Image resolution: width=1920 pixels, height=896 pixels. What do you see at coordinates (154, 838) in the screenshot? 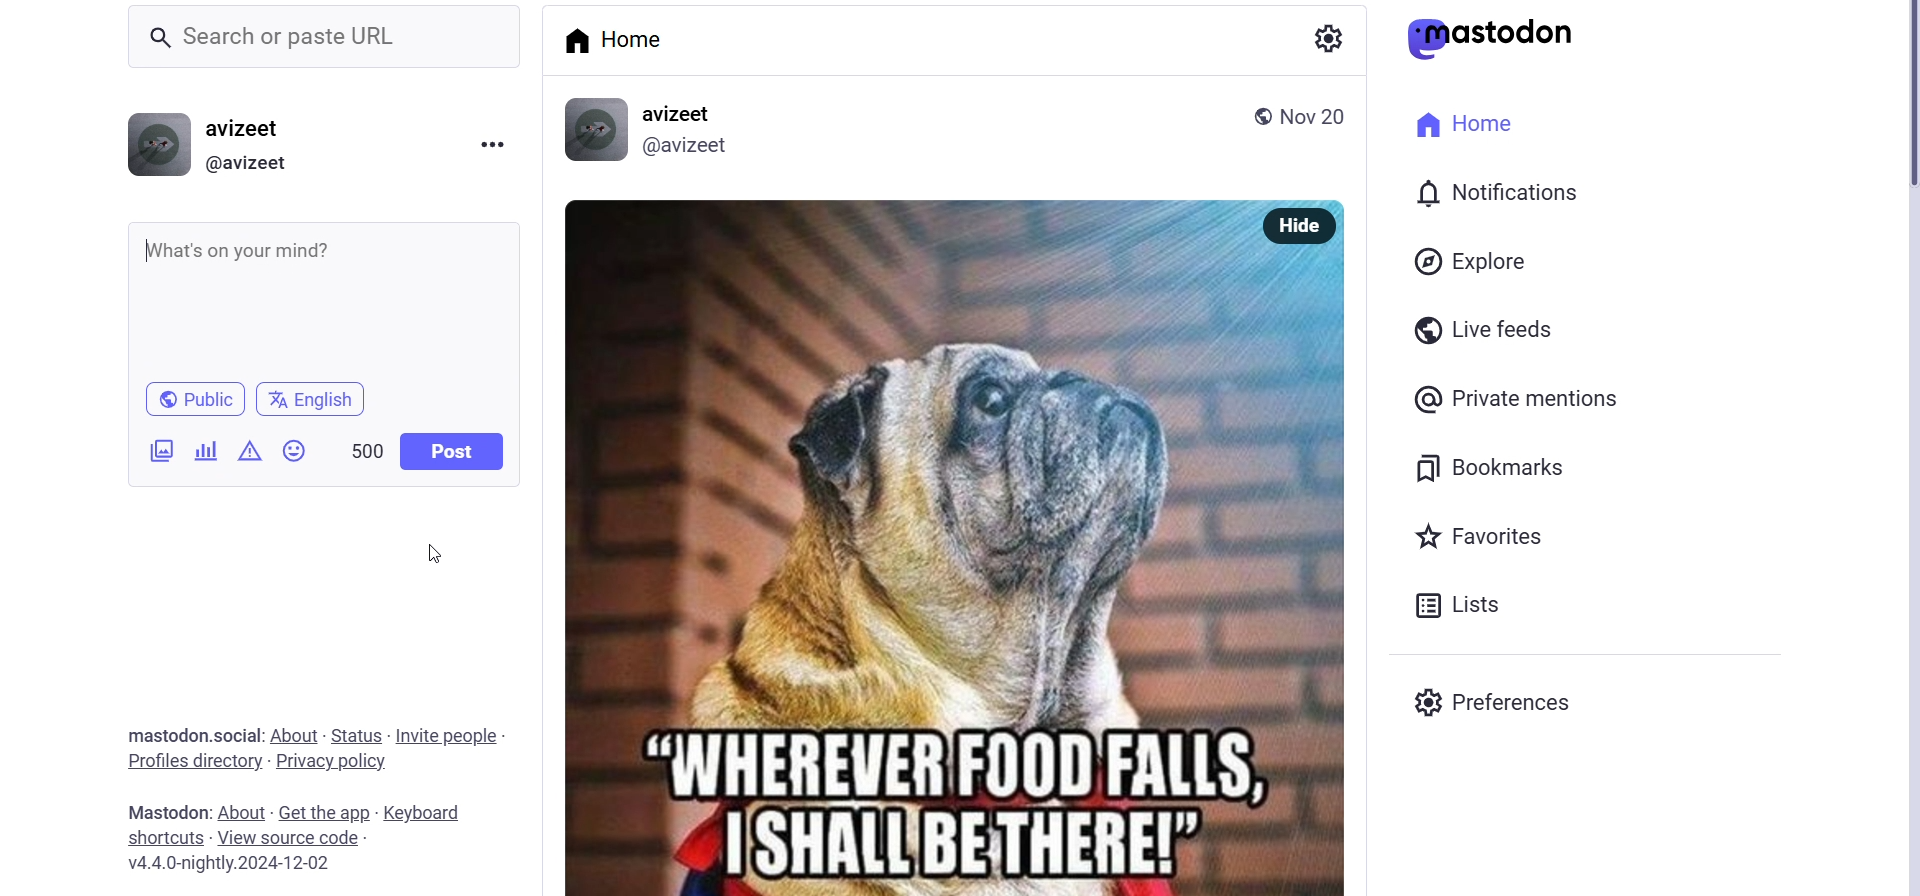
I see `shortcuts` at bounding box center [154, 838].